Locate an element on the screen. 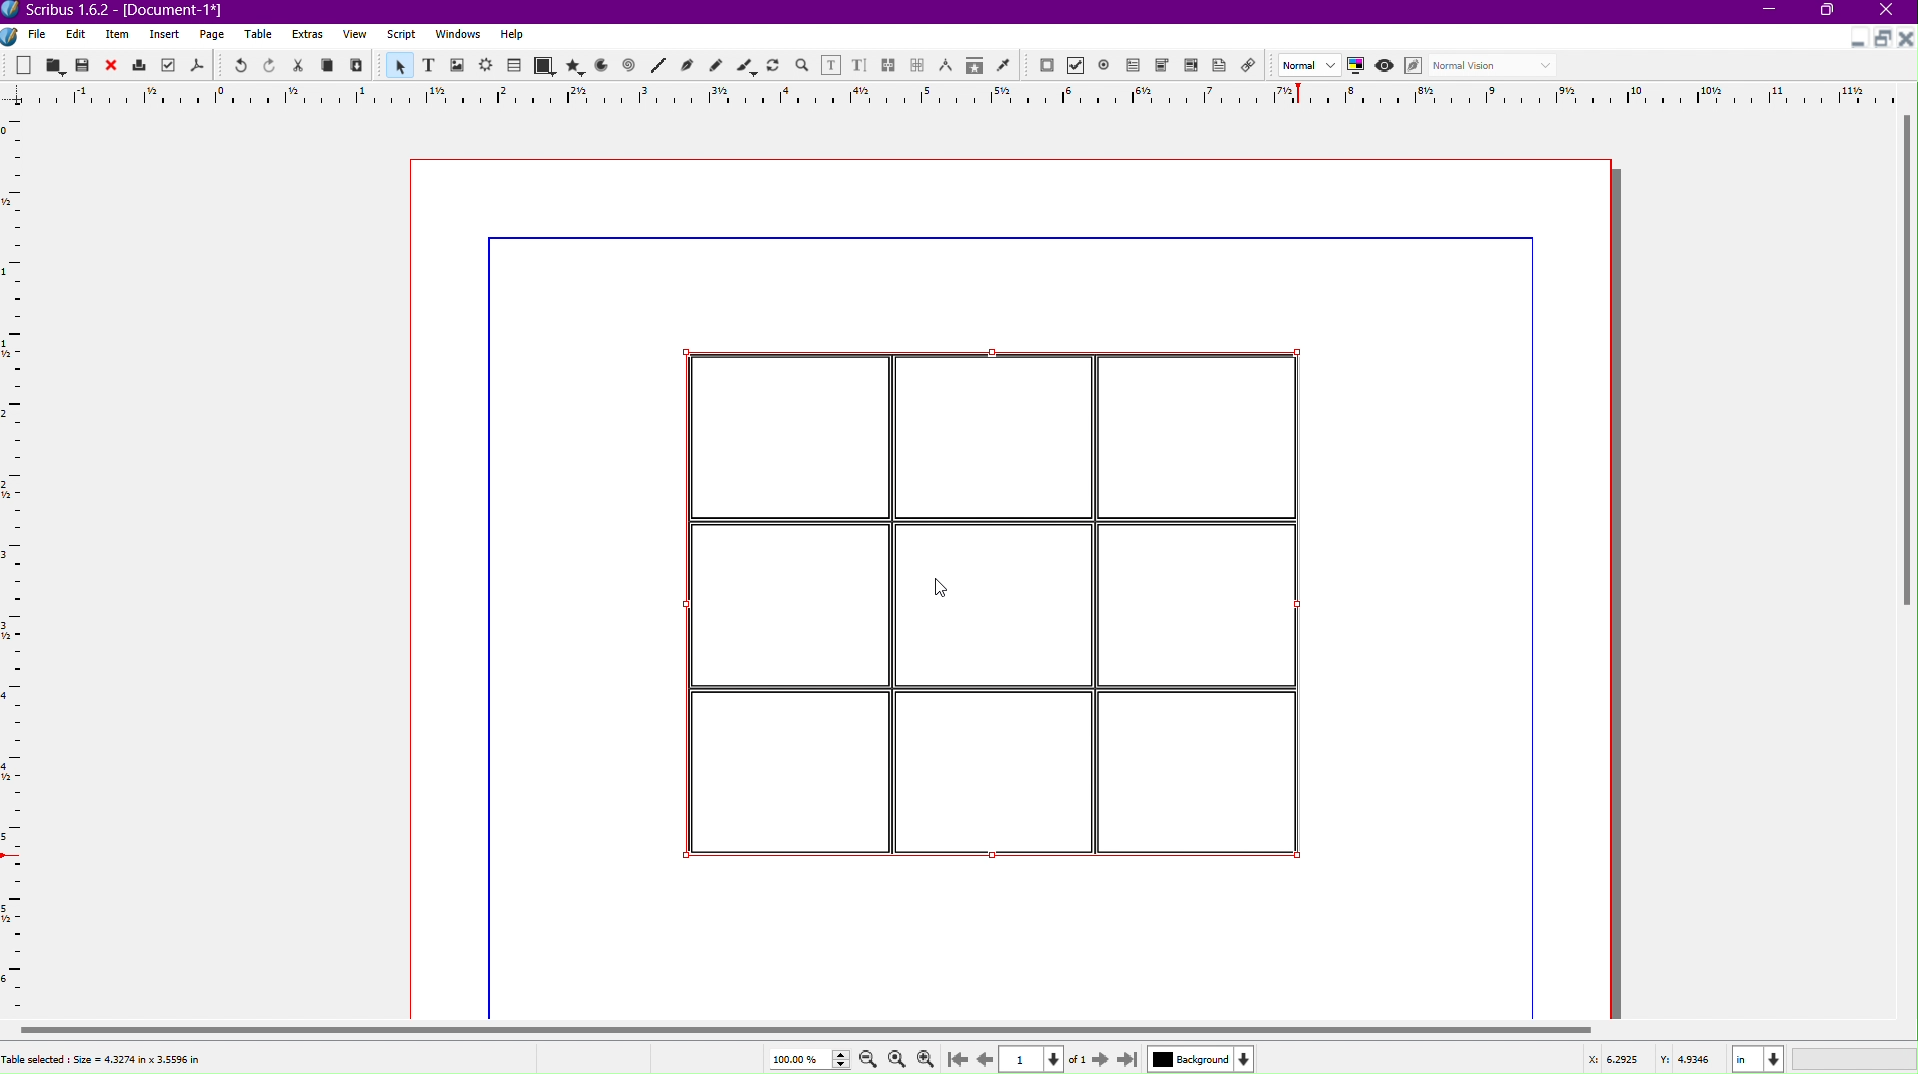  Polygon is located at coordinates (576, 66).